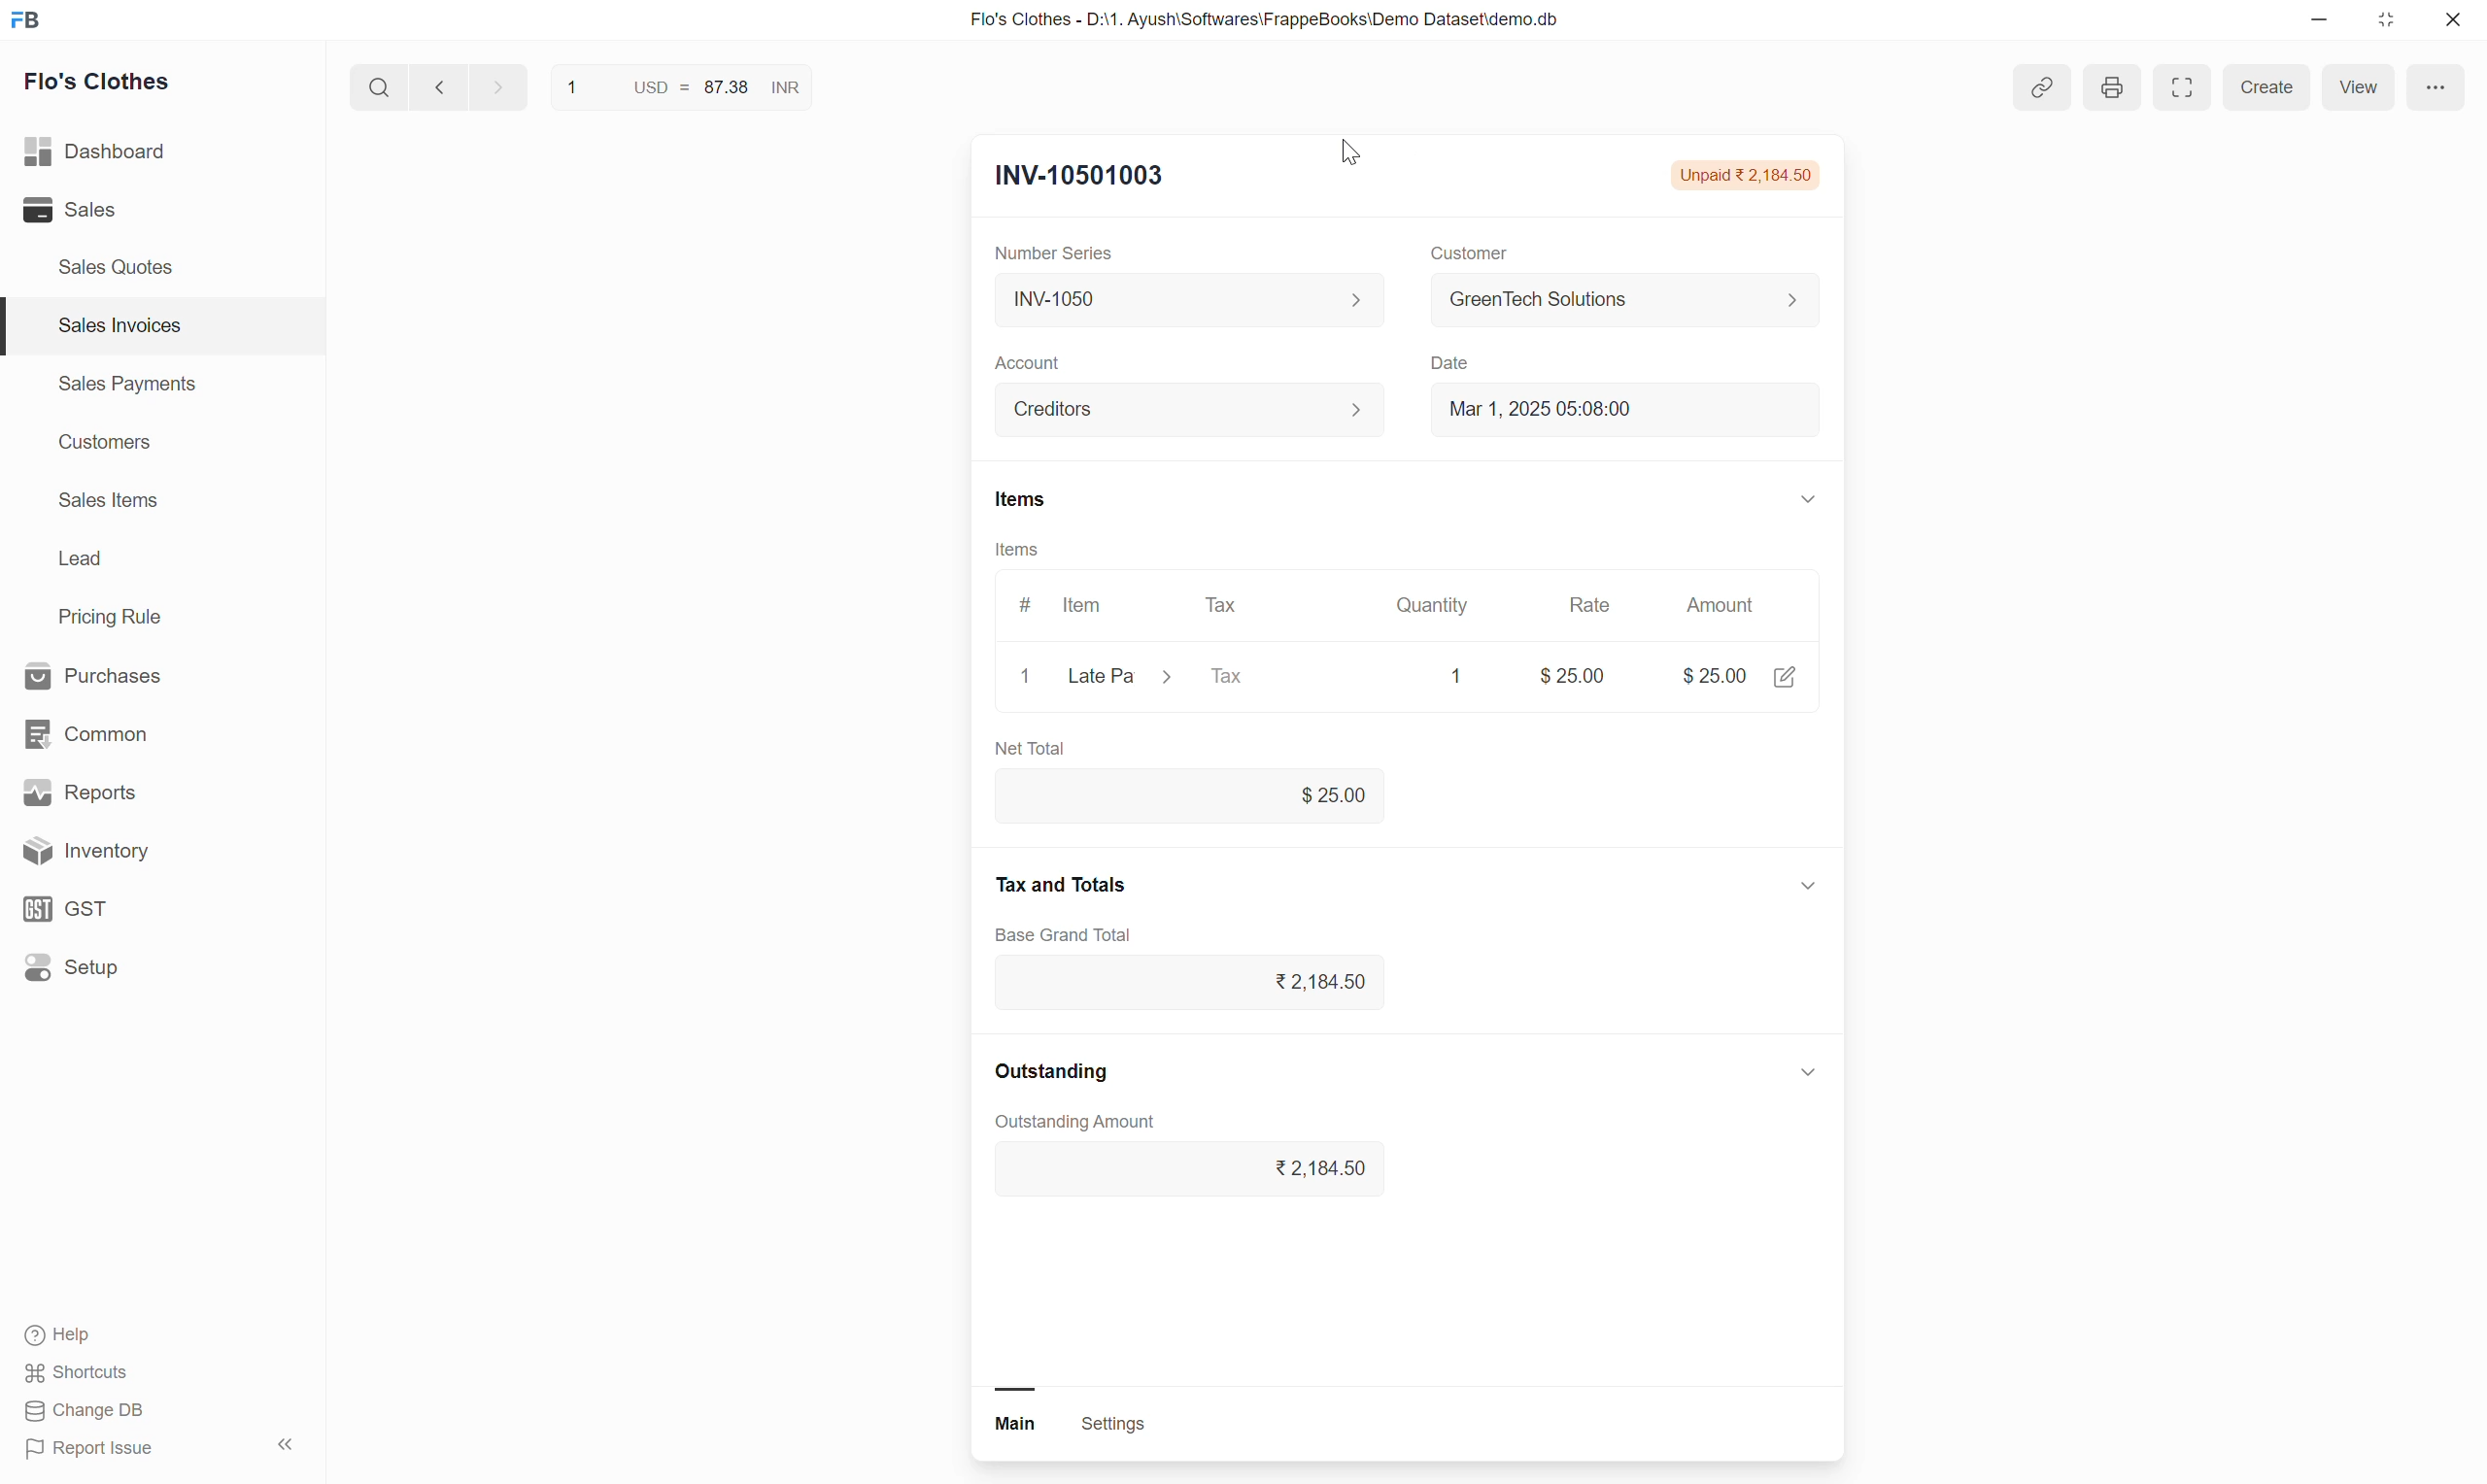 The width and height of the screenshot is (2487, 1484). I want to click on refresh, so click(839, 93).